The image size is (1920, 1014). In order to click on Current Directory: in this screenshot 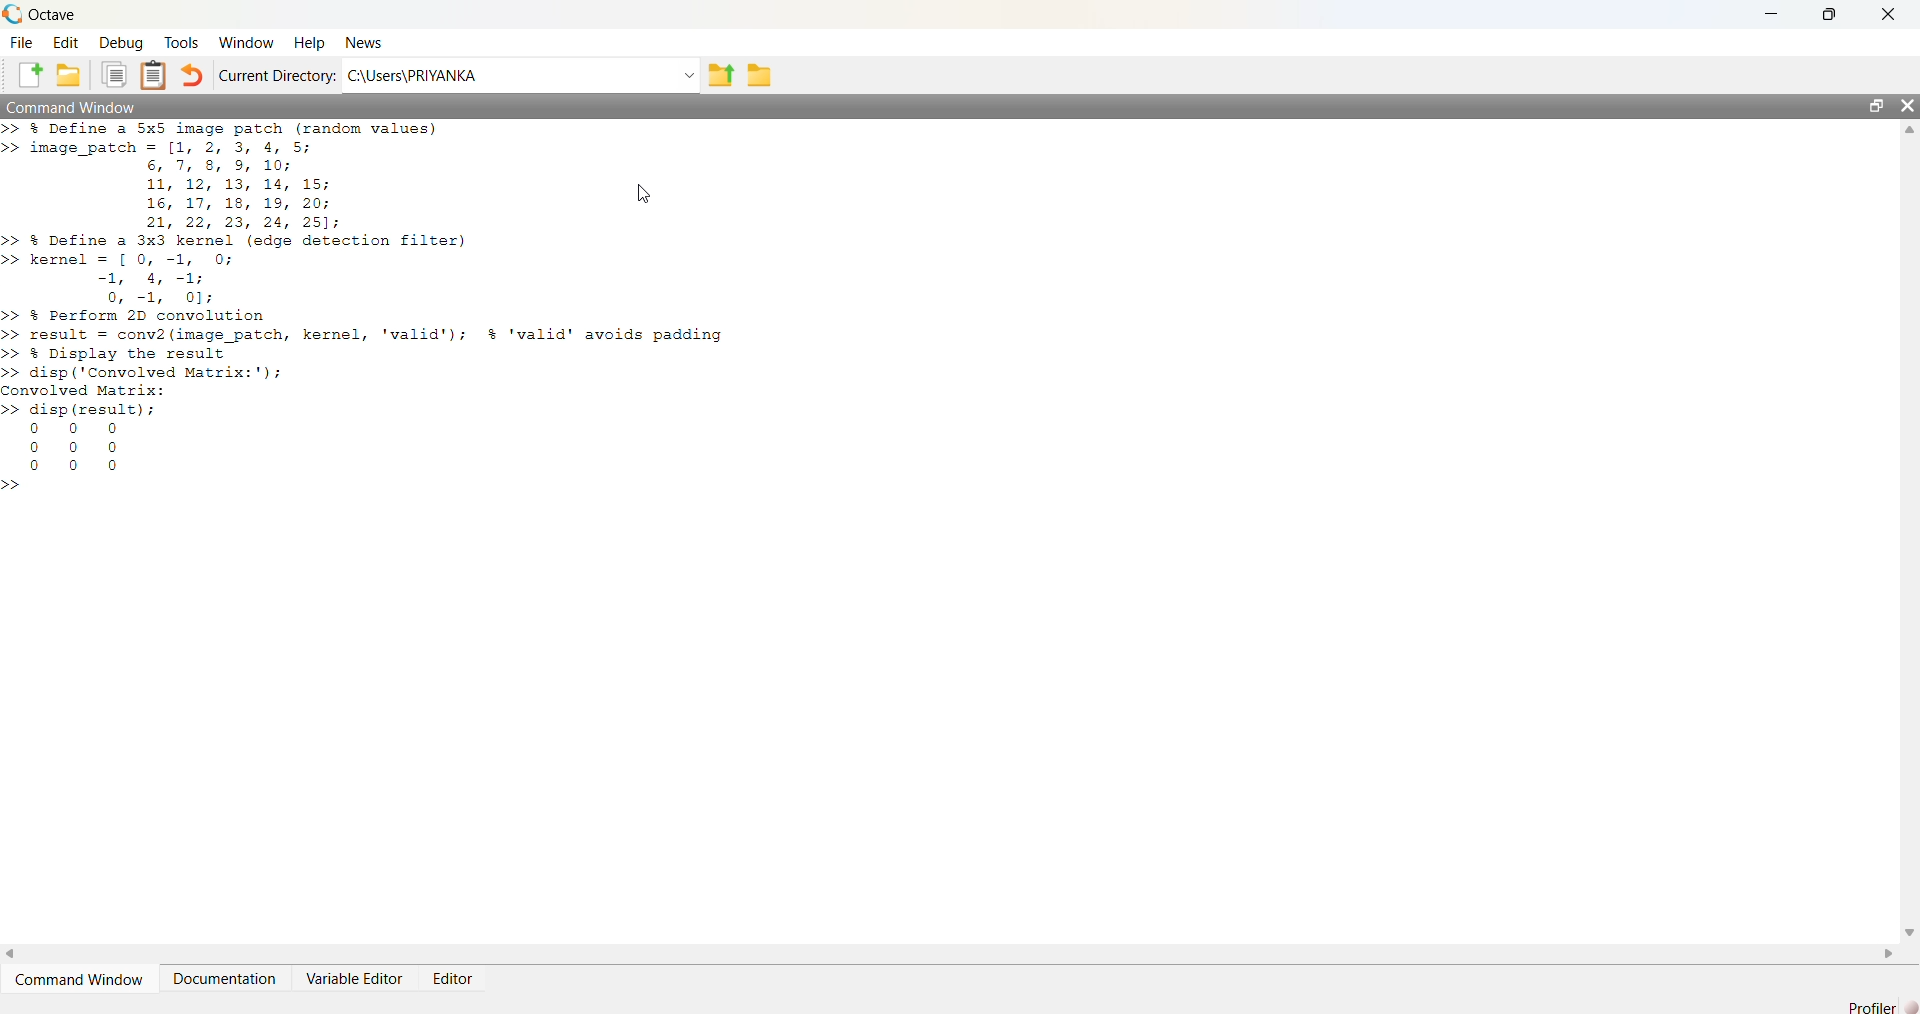, I will do `click(276, 75)`.